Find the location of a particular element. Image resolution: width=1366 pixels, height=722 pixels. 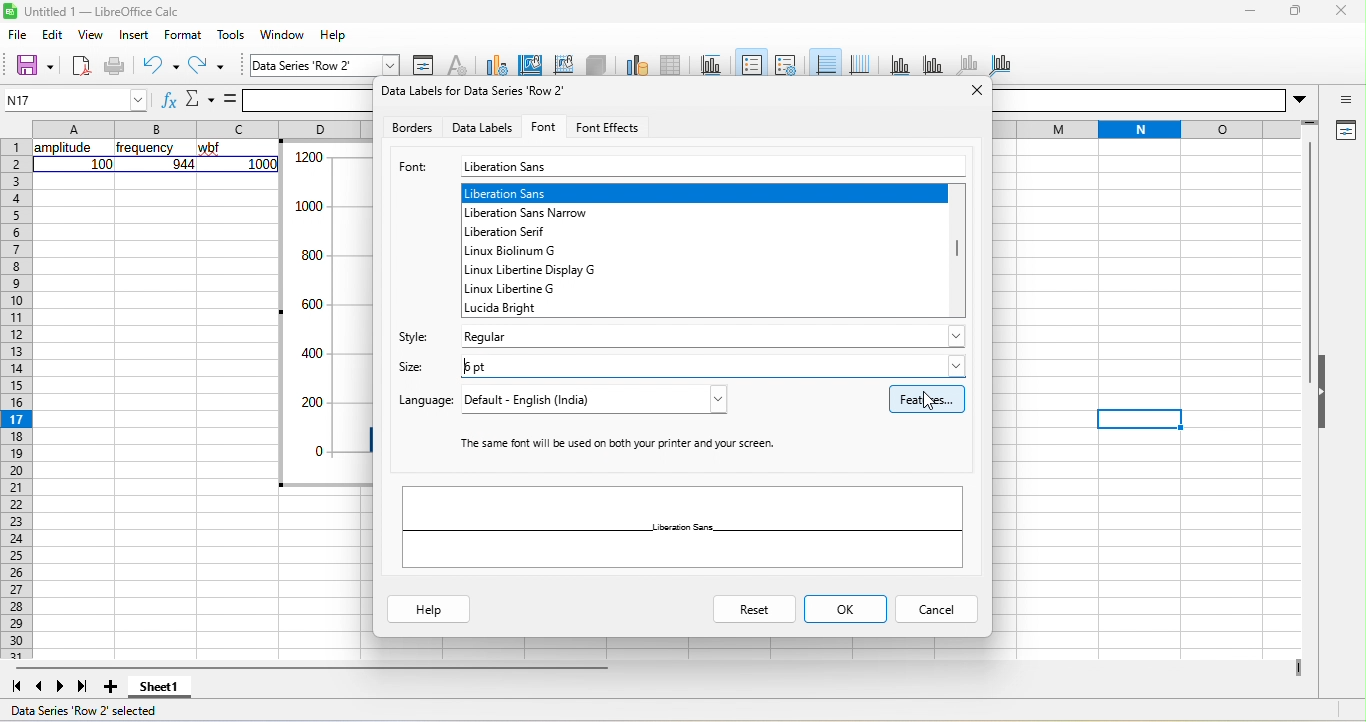

close is located at coordinates (1337, 13).